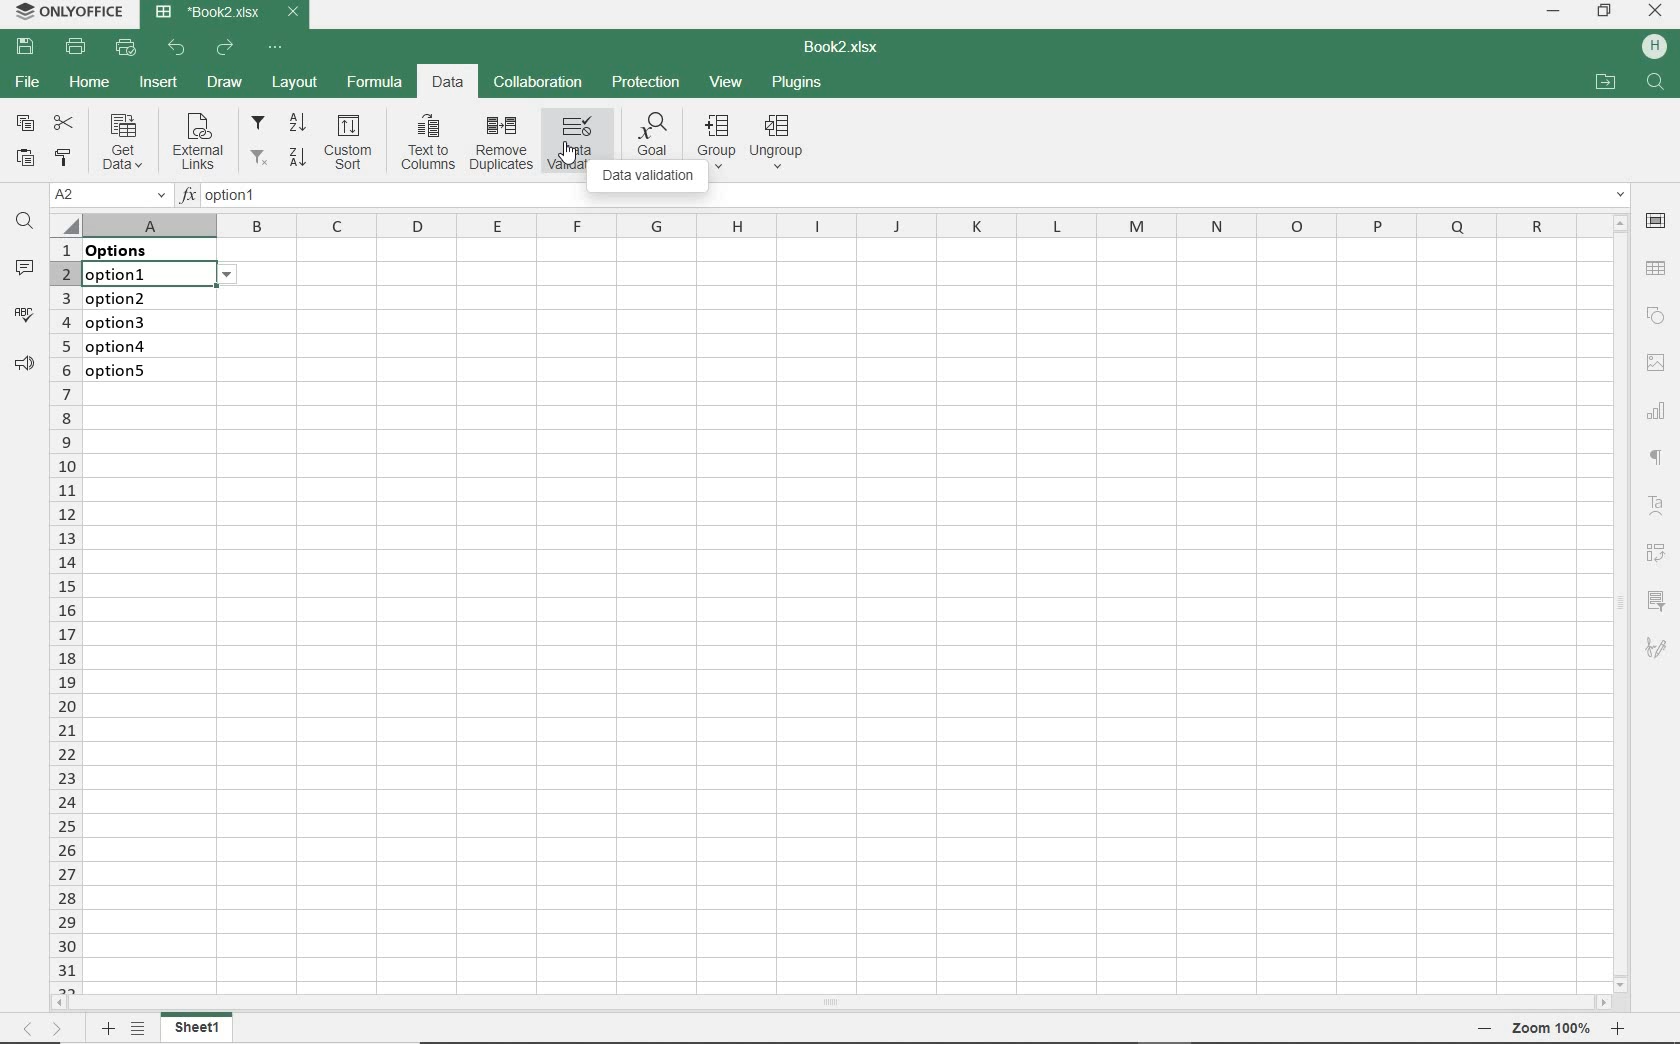 This screenshot has width=1680, height=1044. I want to click on LIST OF SHEETS, so click(137, 1029).